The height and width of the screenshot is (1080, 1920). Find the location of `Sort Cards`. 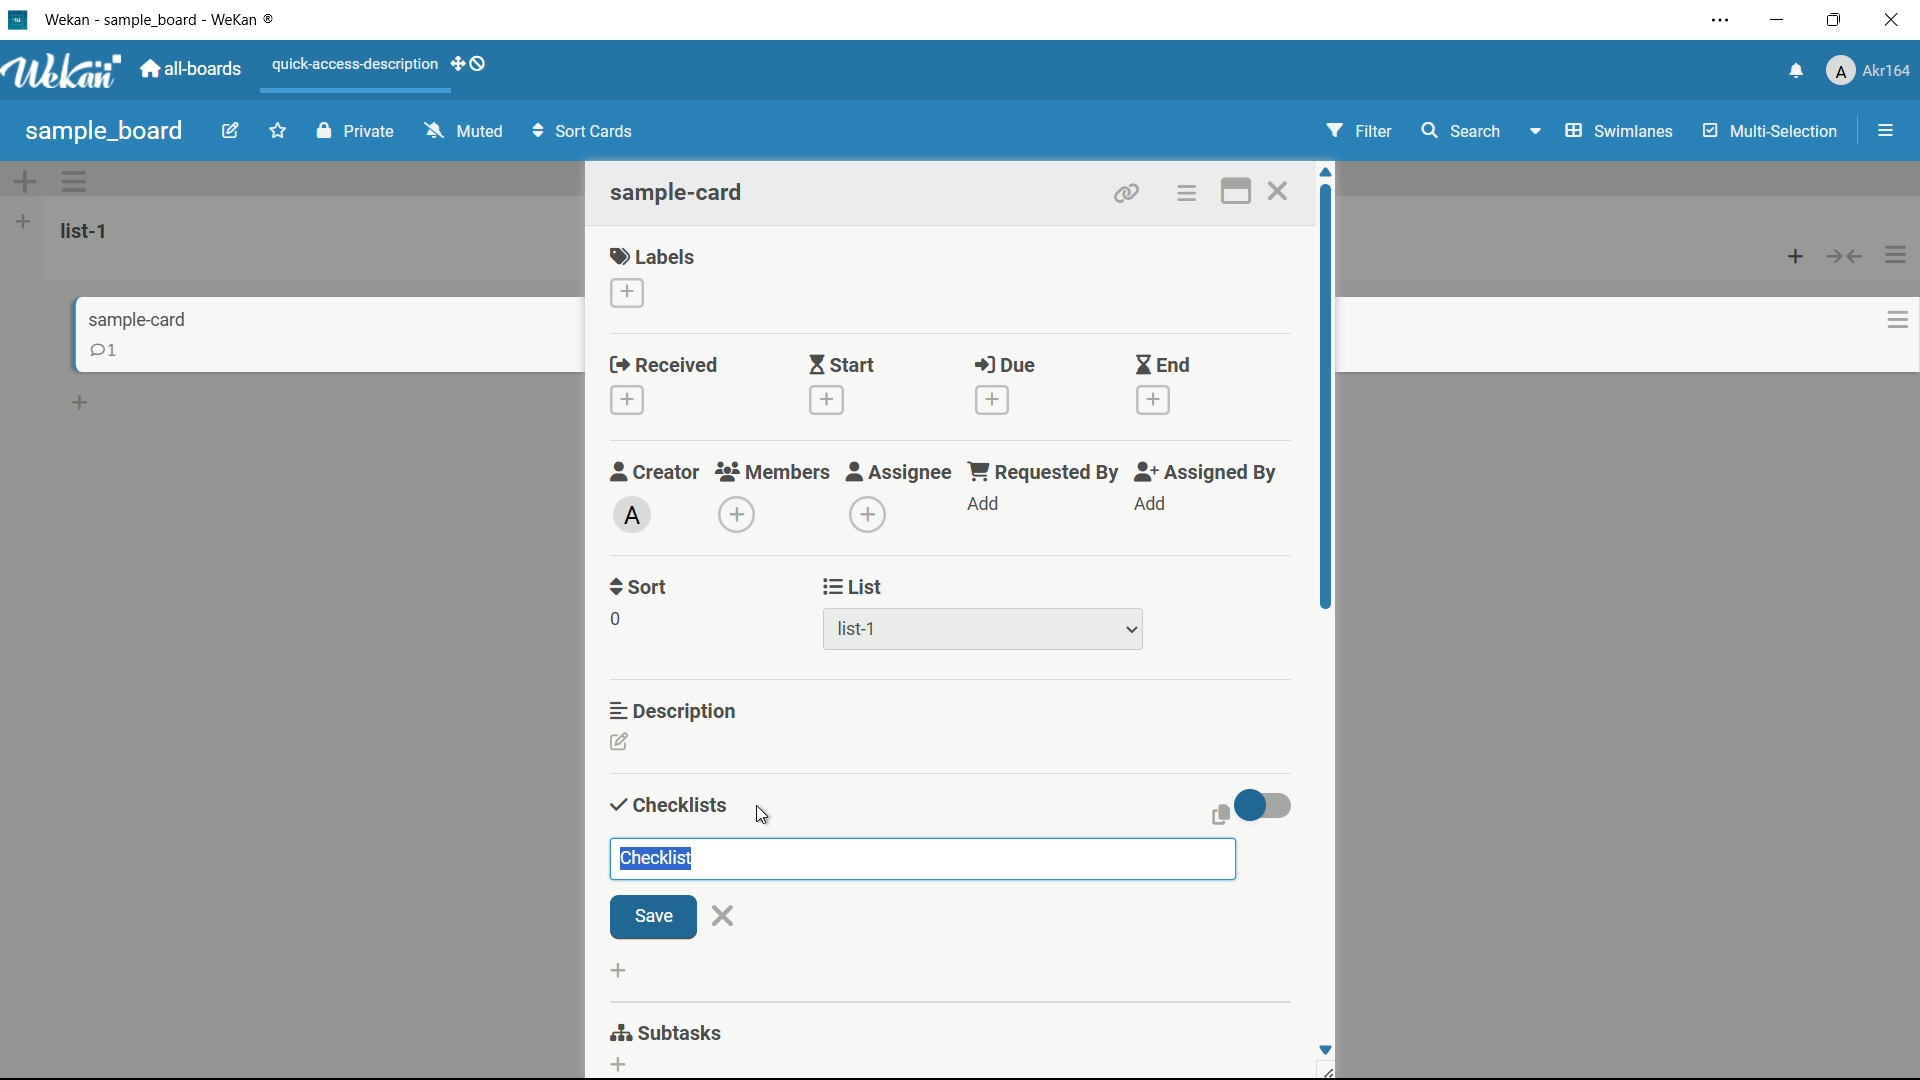

Sort Cards is located at coordinates (579, 131).